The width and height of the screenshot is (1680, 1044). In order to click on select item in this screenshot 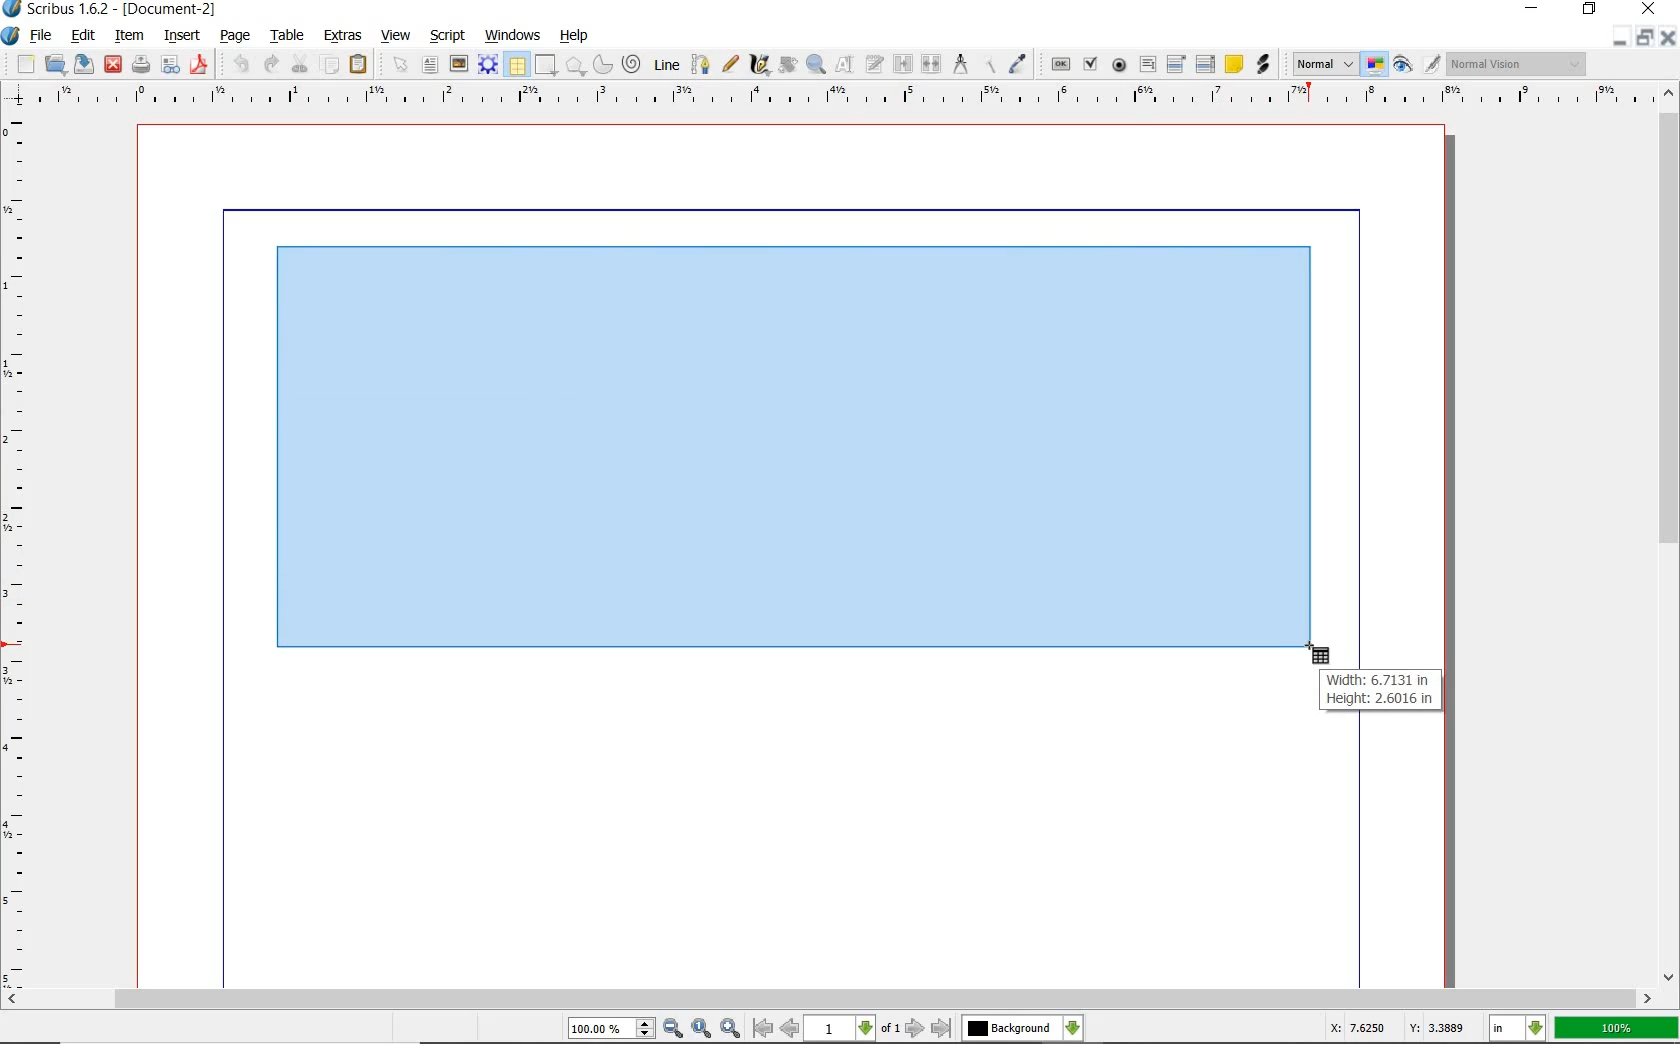, I will do `click(399, 63)`.